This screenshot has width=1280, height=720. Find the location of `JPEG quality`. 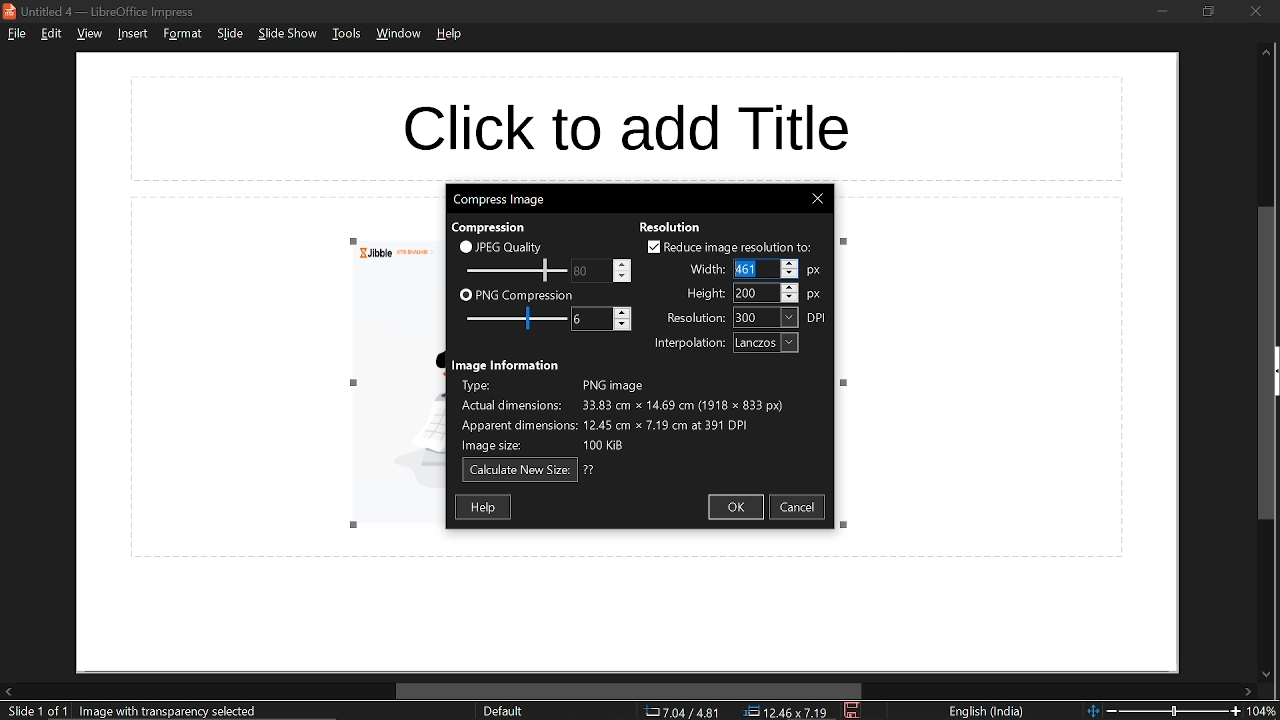

JPEG quality is located at coordinates (512, 247).